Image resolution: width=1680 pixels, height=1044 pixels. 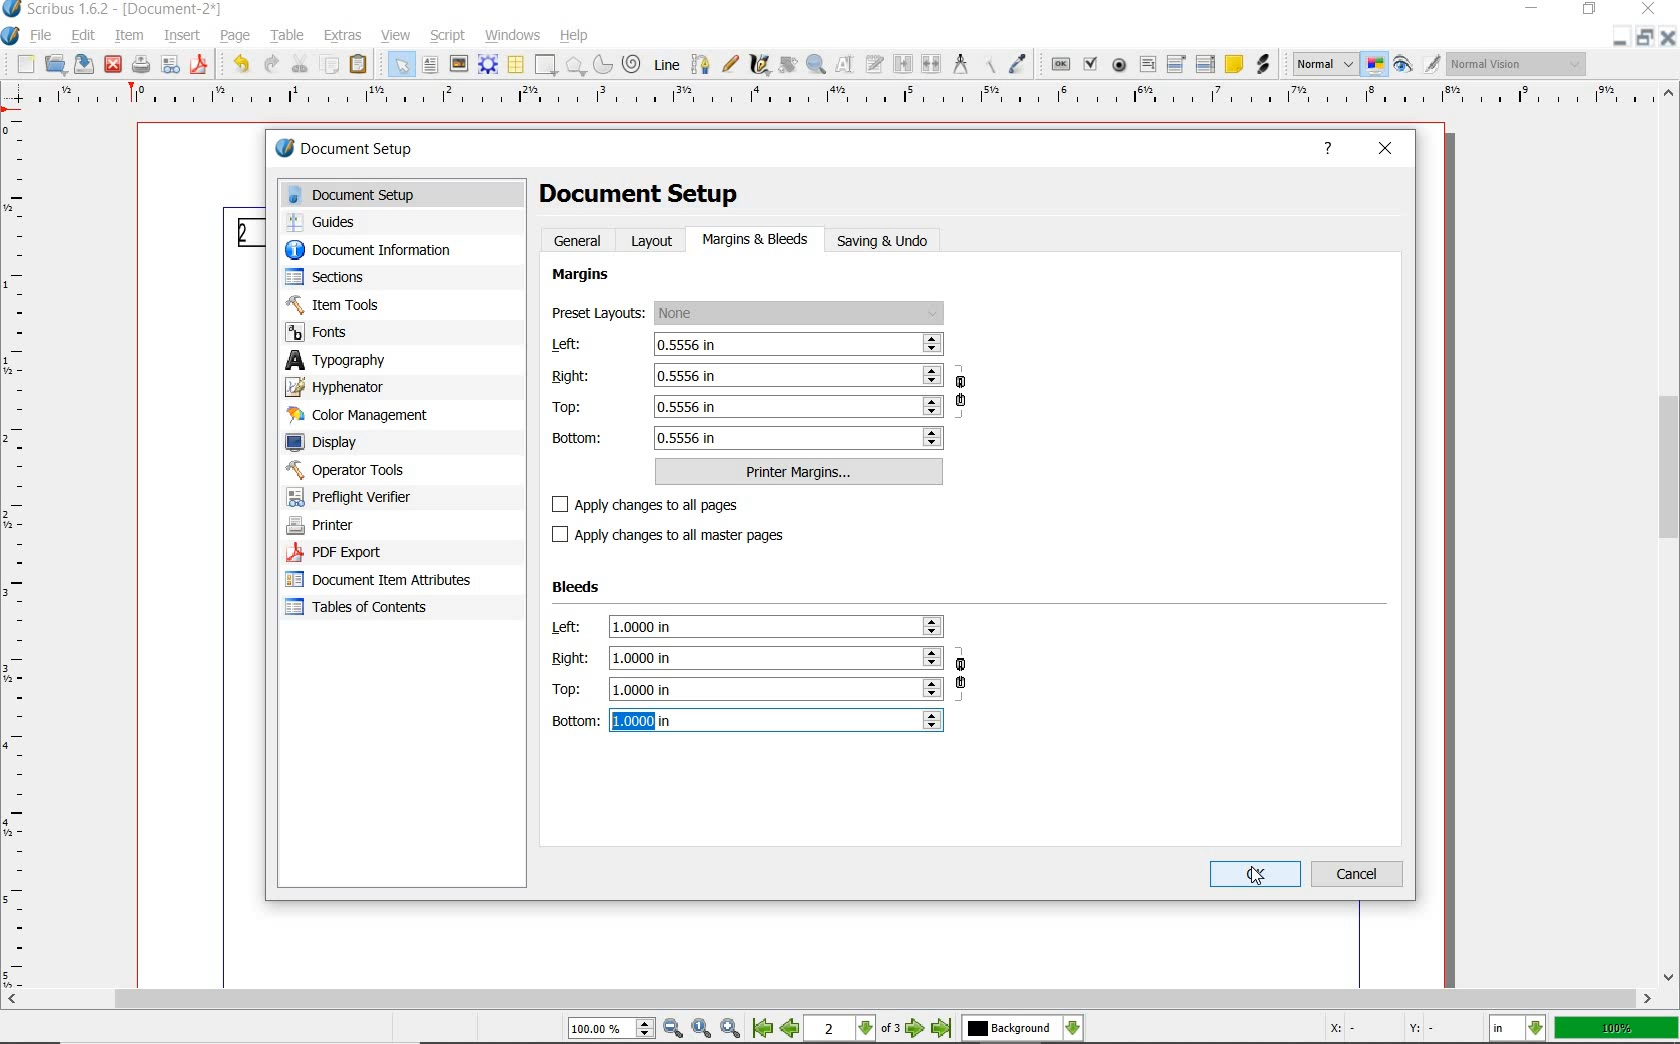 I want to click on Top: 1.0000 in, so click(x=747, y=688).